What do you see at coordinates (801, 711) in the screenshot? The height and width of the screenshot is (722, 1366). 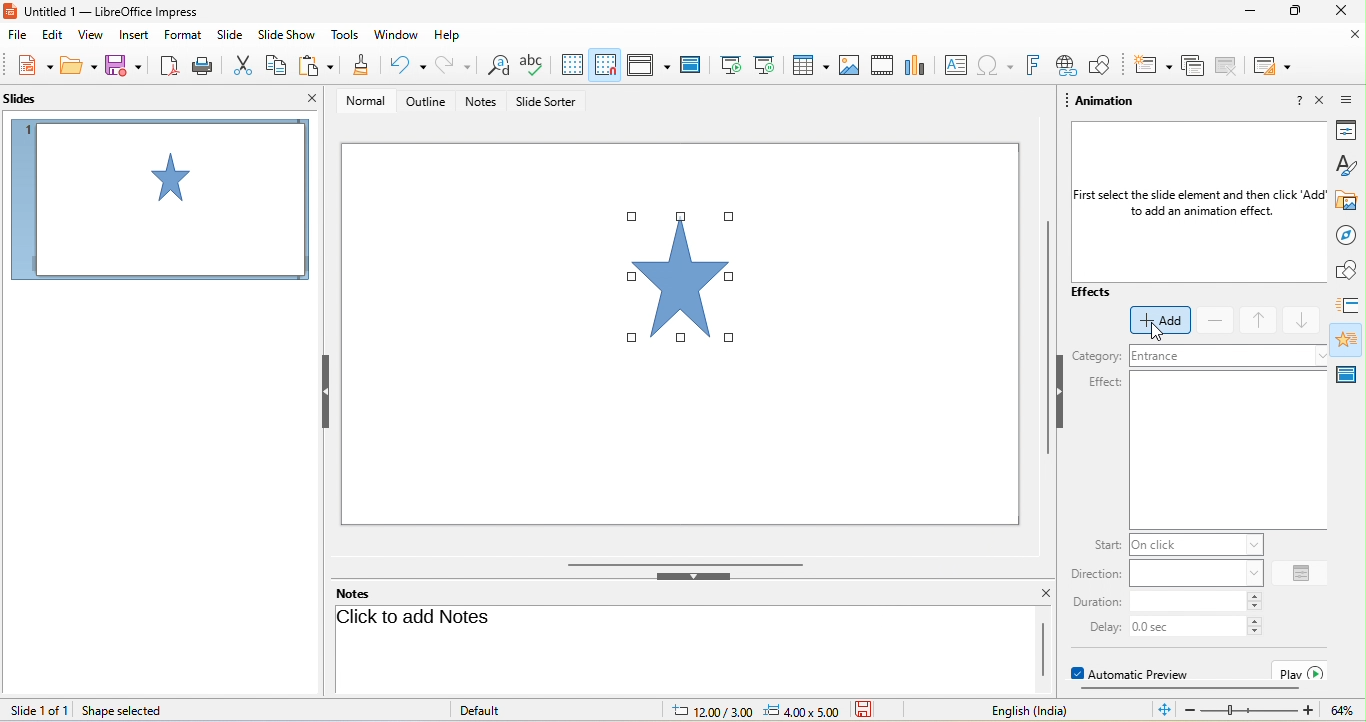 I see `slide dimension: 4.00x5.00` at bounding box center [801, 711].